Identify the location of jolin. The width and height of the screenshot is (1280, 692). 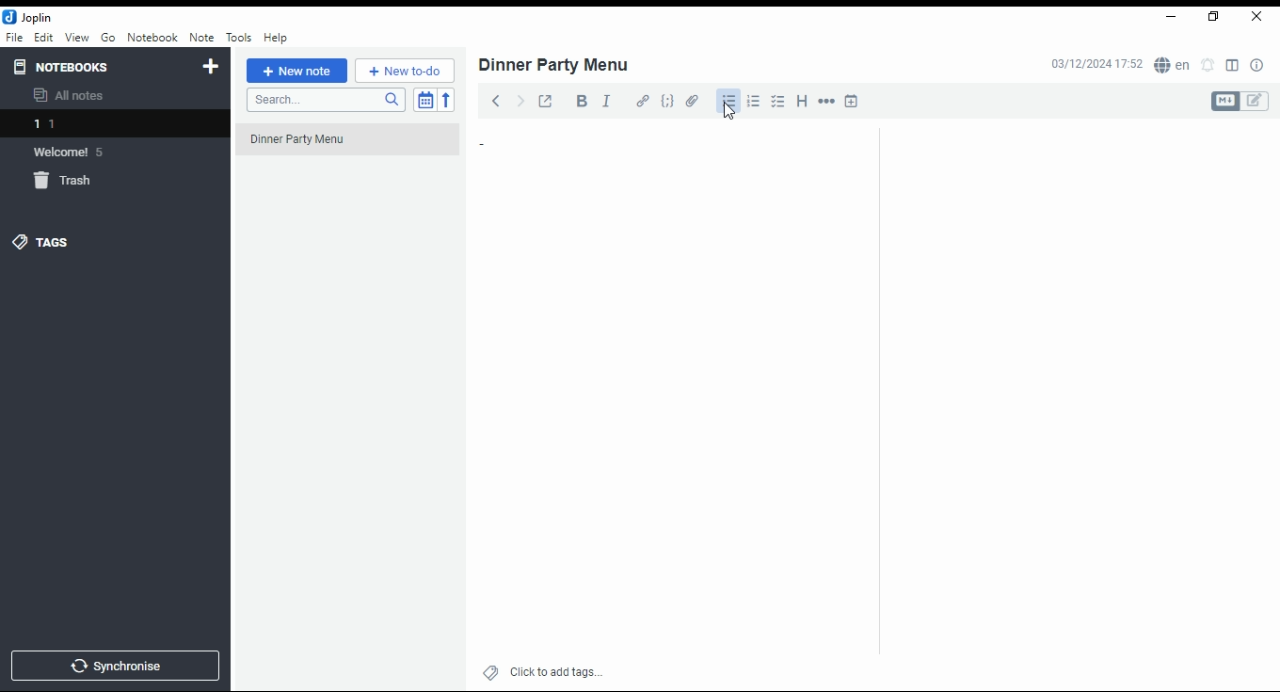
(29, 17).